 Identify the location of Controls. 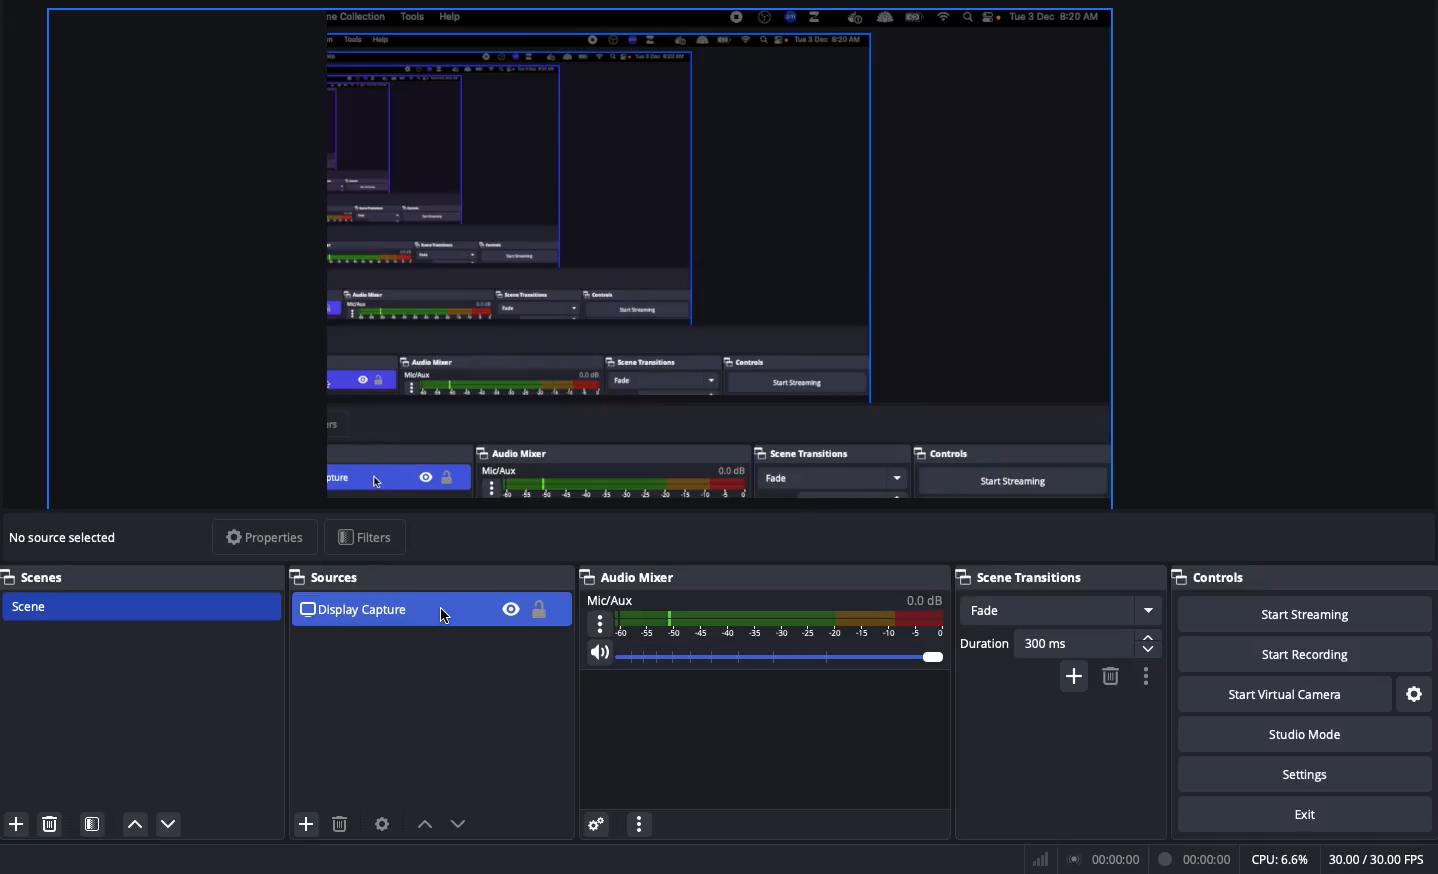
(1213, 574).